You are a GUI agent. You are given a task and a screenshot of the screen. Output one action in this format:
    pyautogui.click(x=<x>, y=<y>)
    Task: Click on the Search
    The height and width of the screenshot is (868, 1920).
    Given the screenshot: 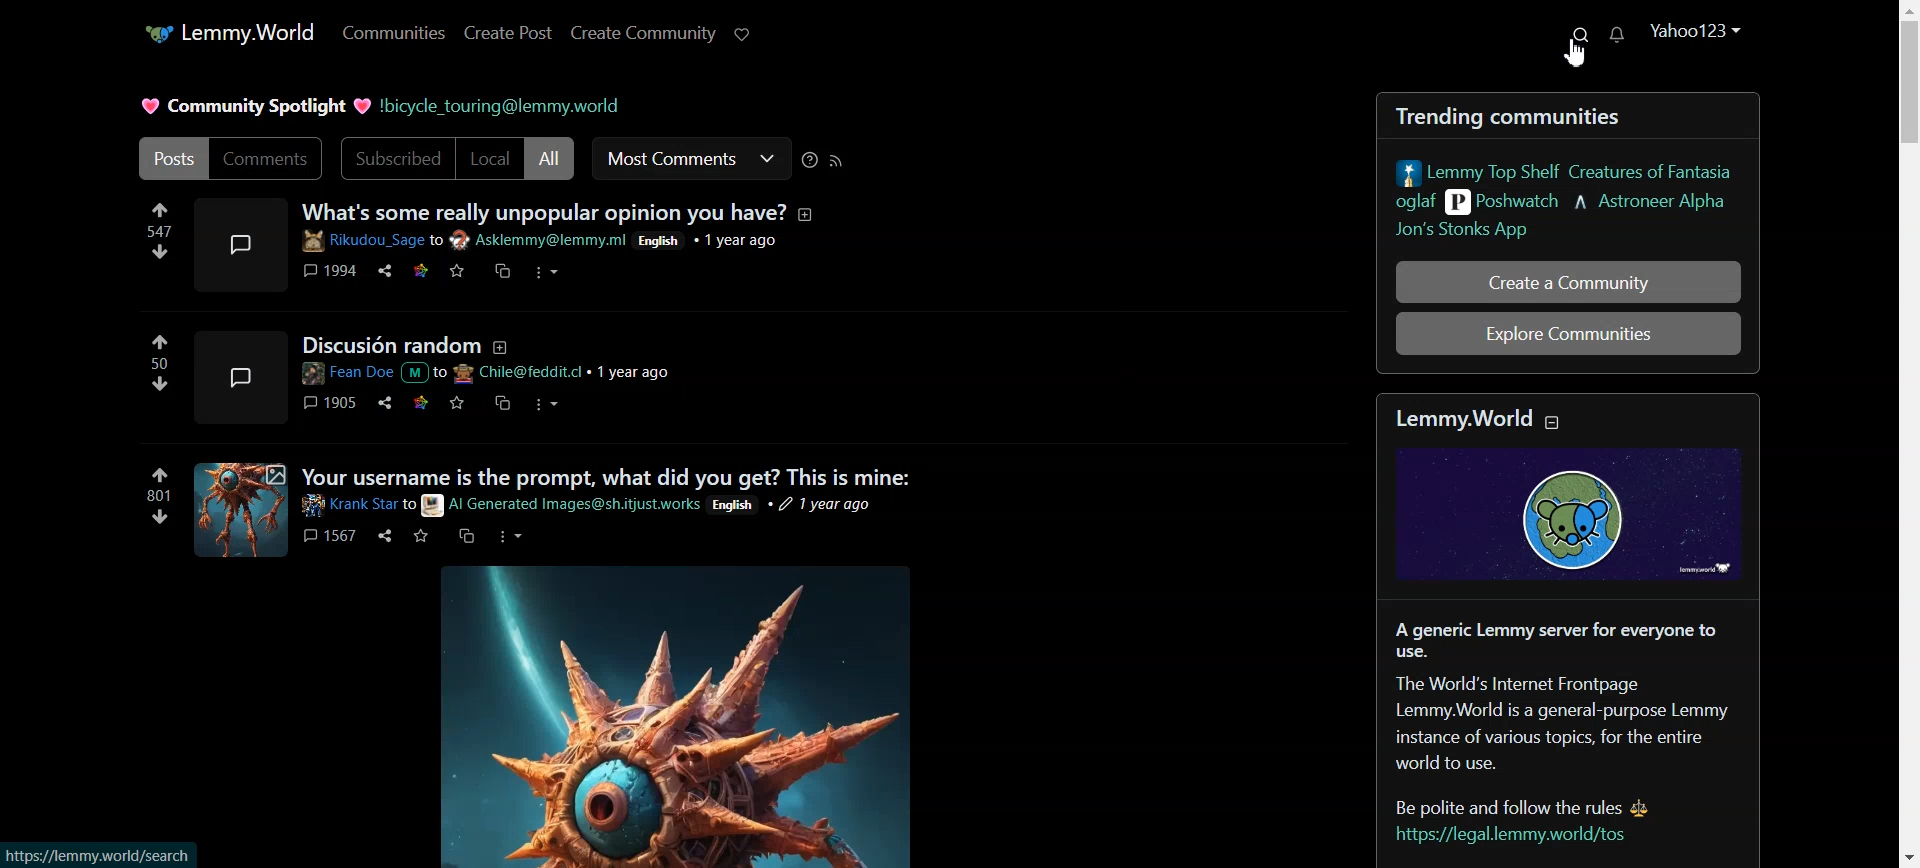 What is the action you would take?
    pyautogui.click(x=1582, y=34)
    